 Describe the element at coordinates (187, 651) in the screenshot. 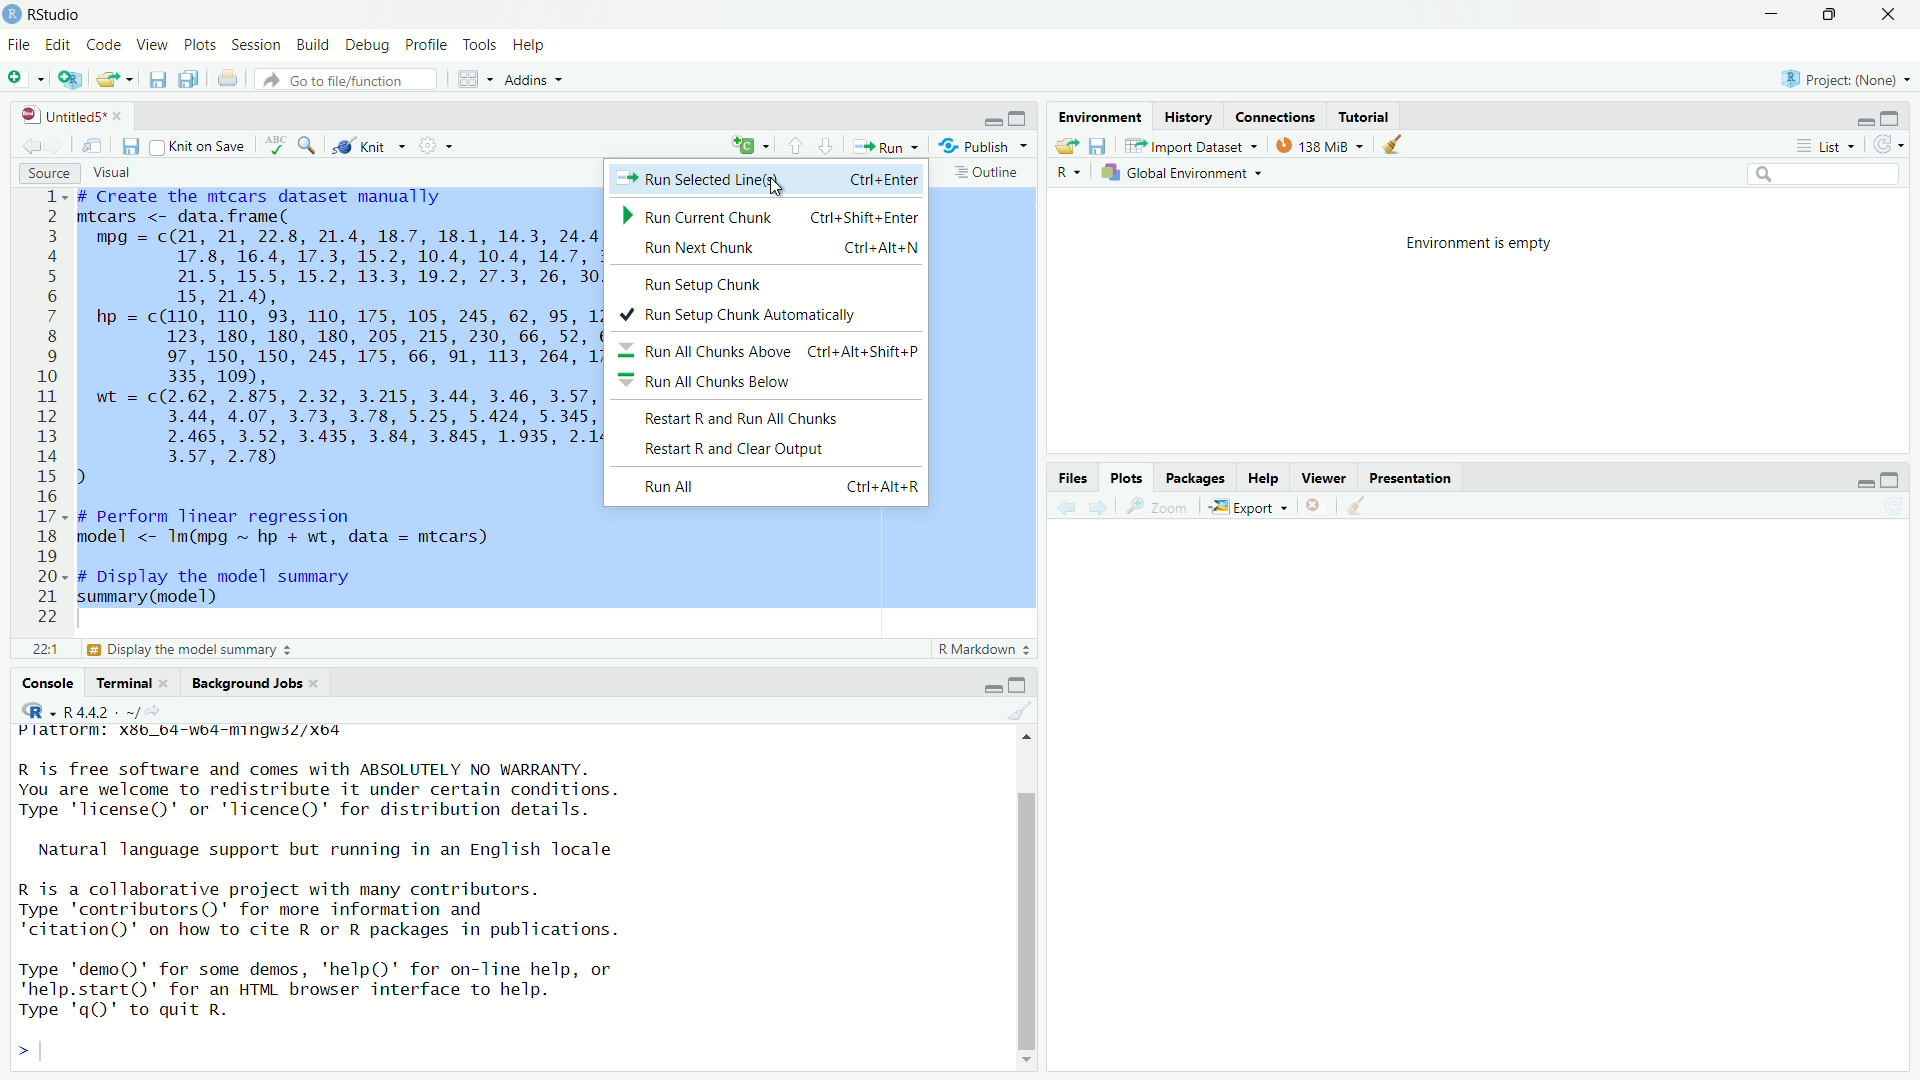

I see `£3 Display the model summary 3` at that location.